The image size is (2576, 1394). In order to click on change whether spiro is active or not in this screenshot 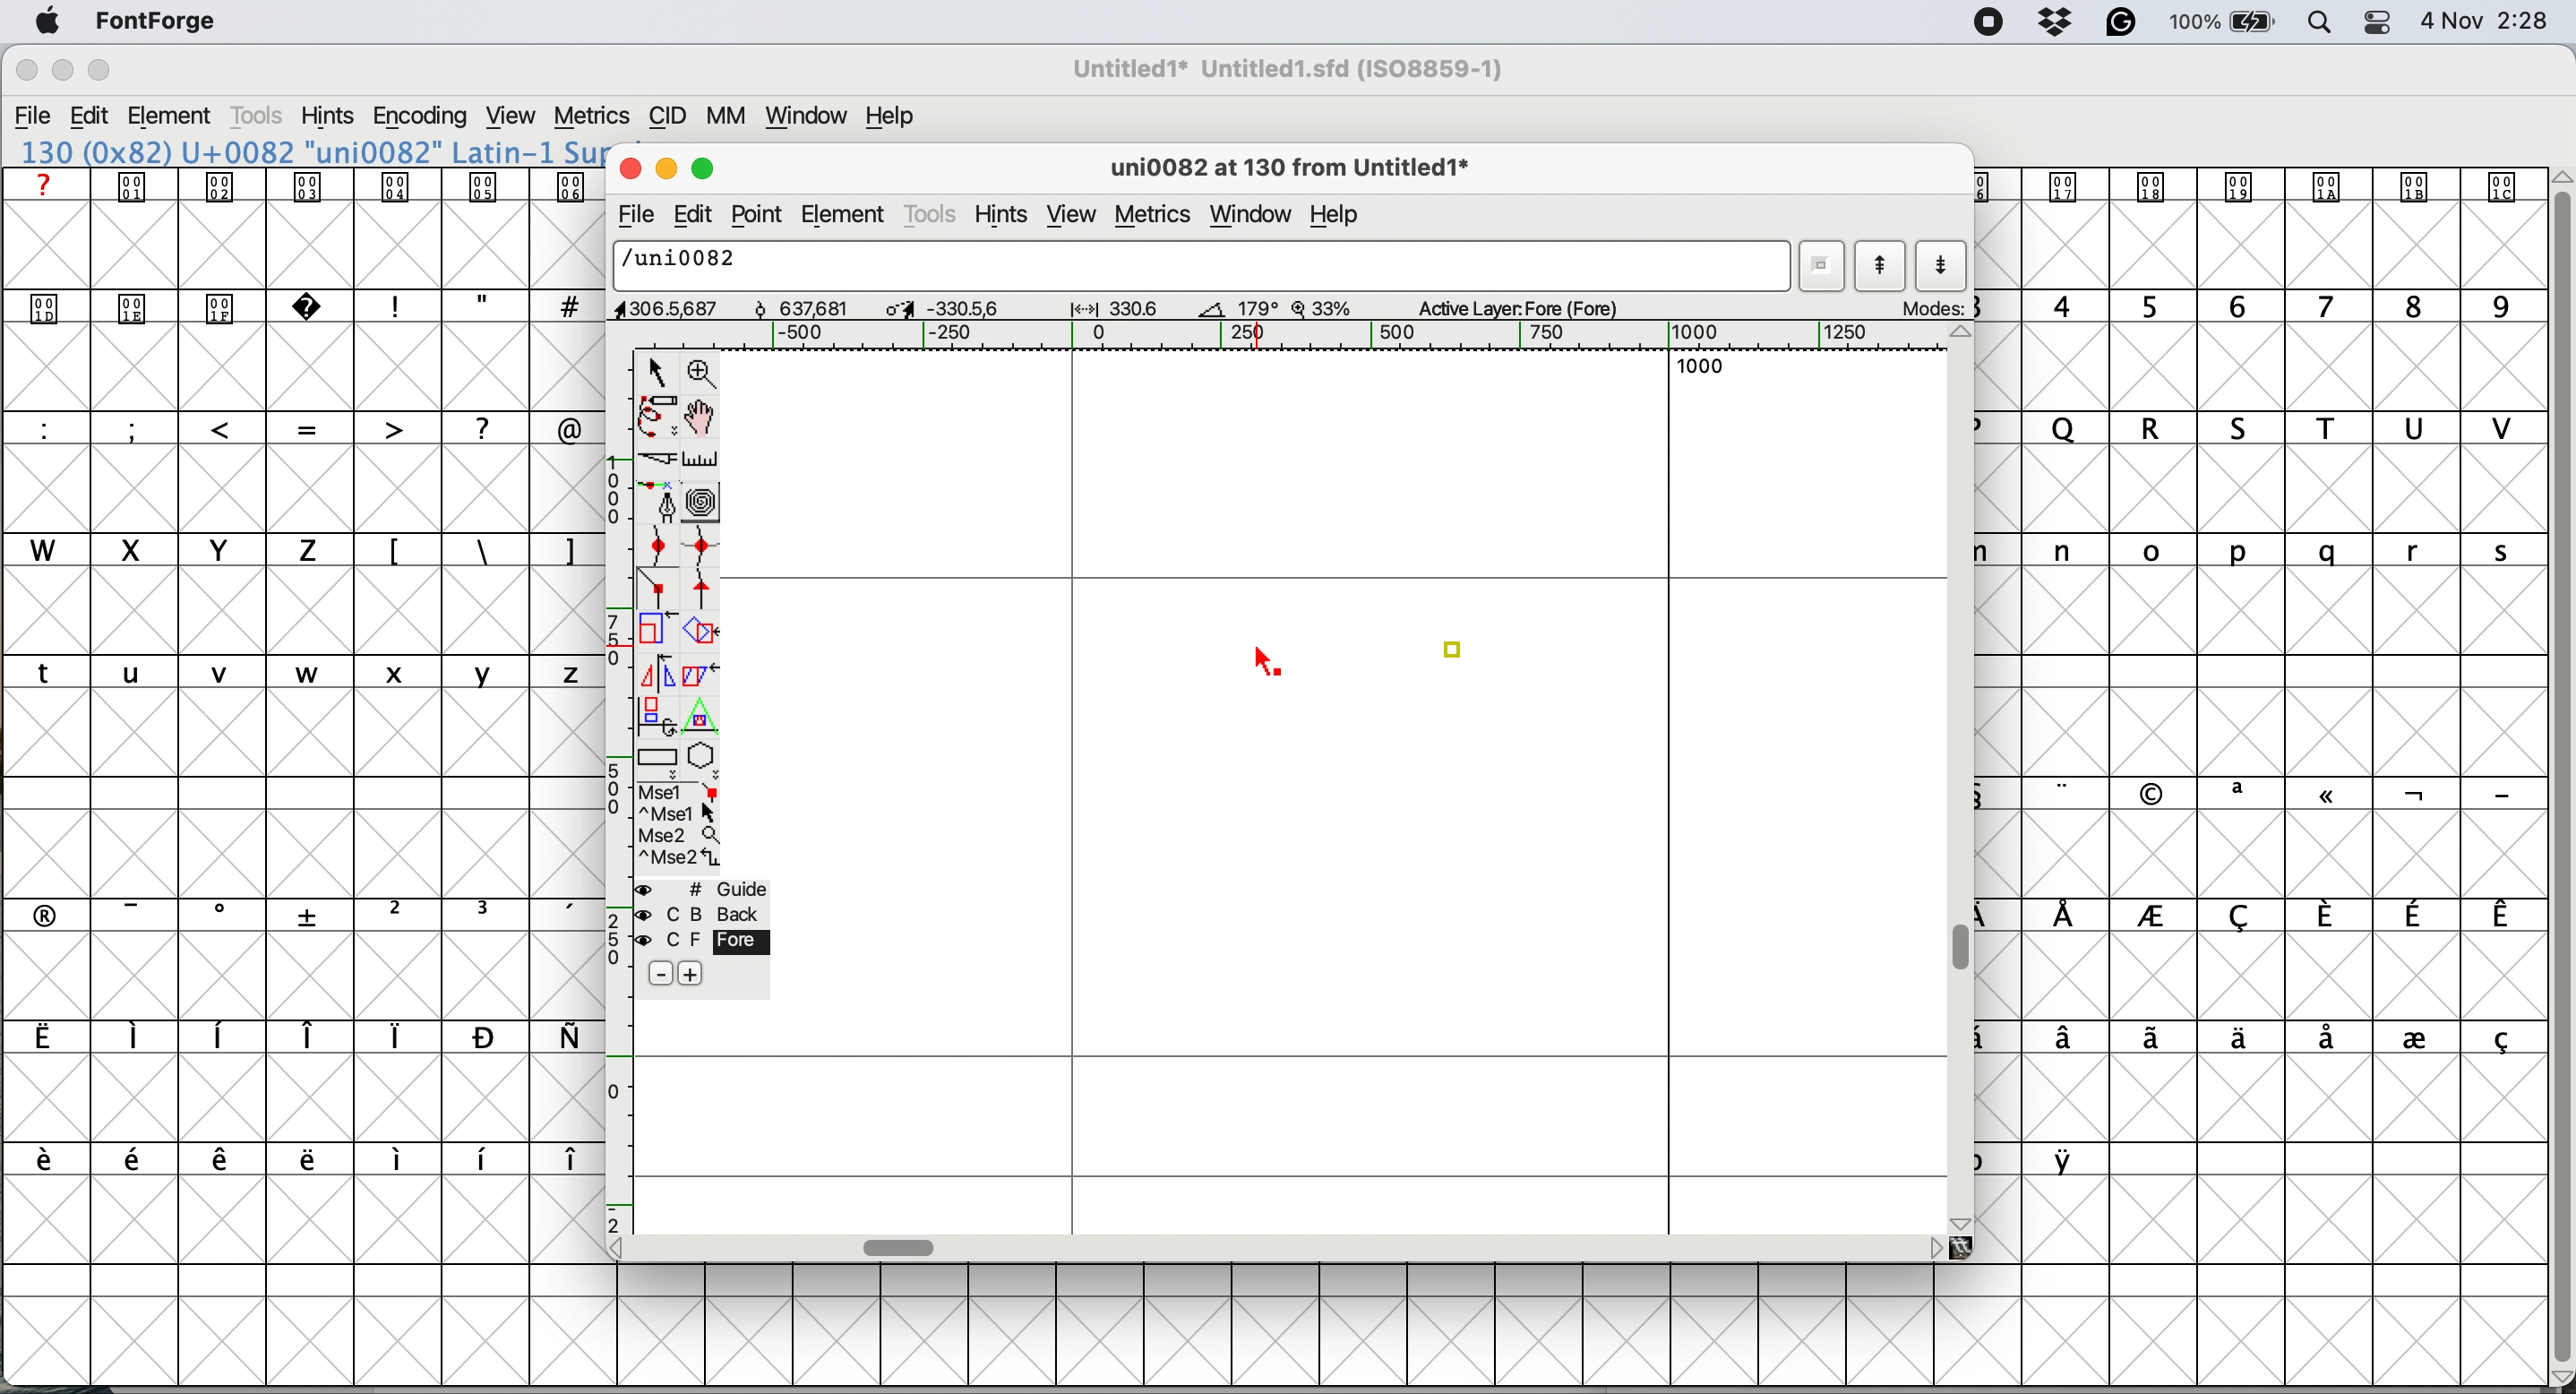, I will do `click(704, 502)`.